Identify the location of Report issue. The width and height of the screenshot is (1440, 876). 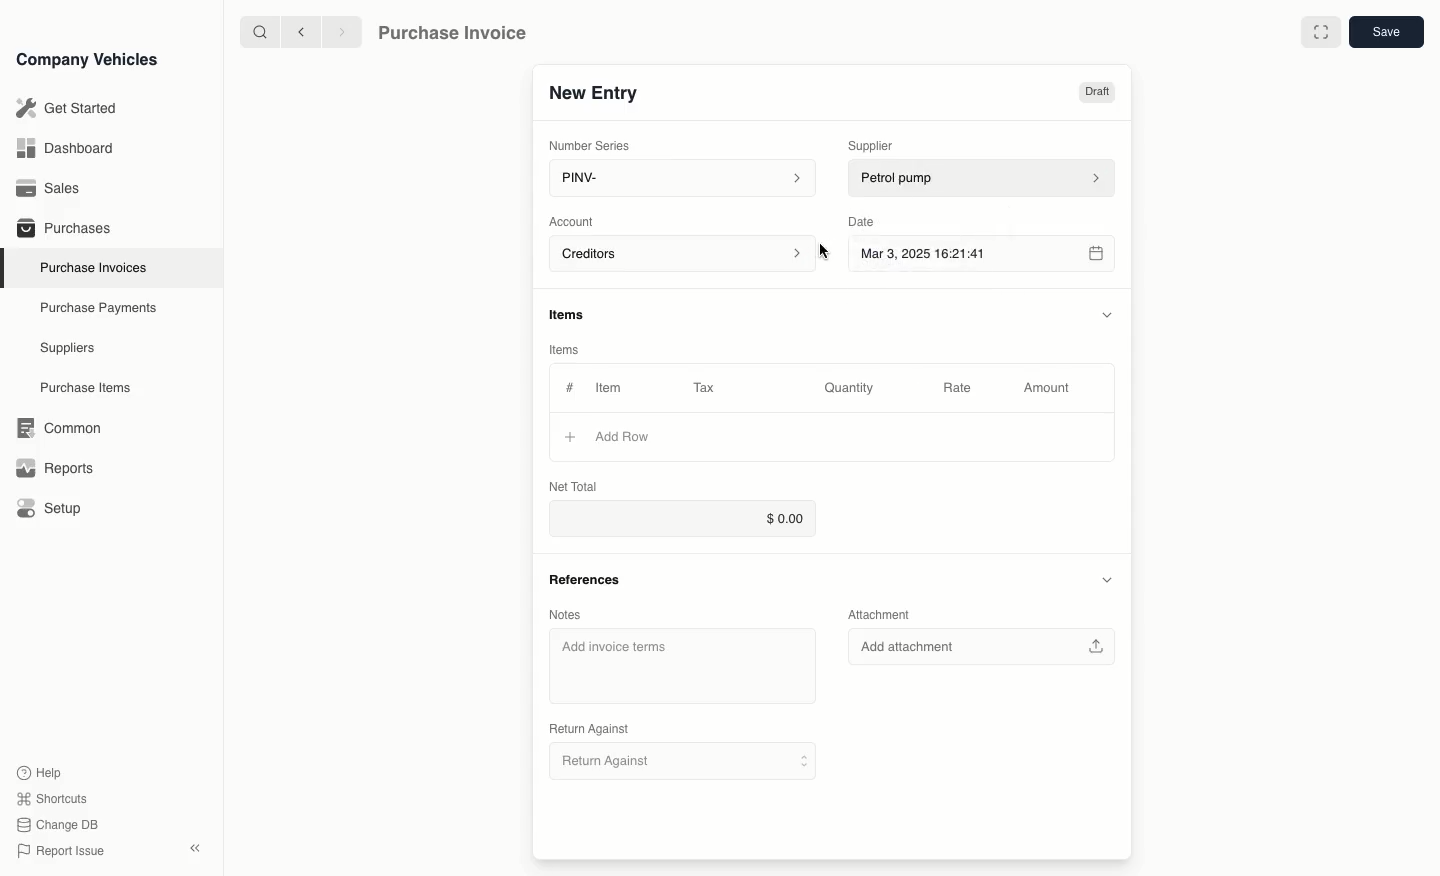
(64, 852).